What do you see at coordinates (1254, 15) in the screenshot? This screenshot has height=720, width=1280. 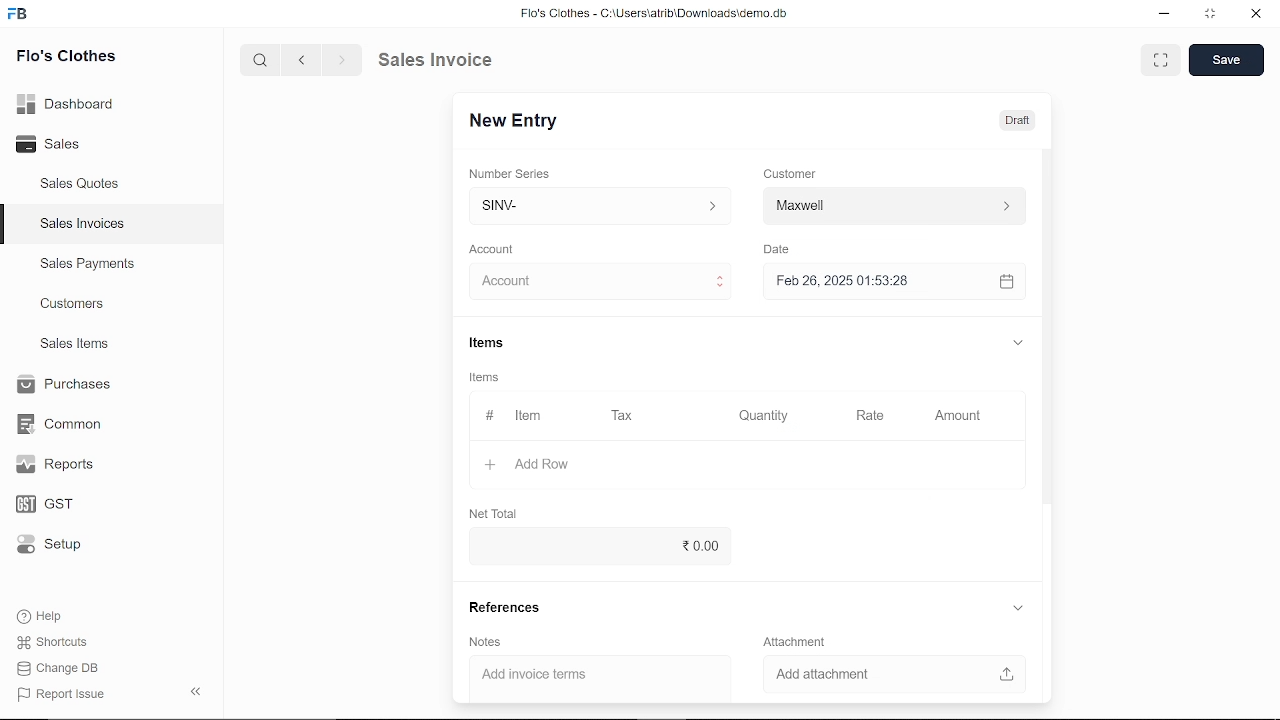 I see `close` at bounding box center [1254, 15].